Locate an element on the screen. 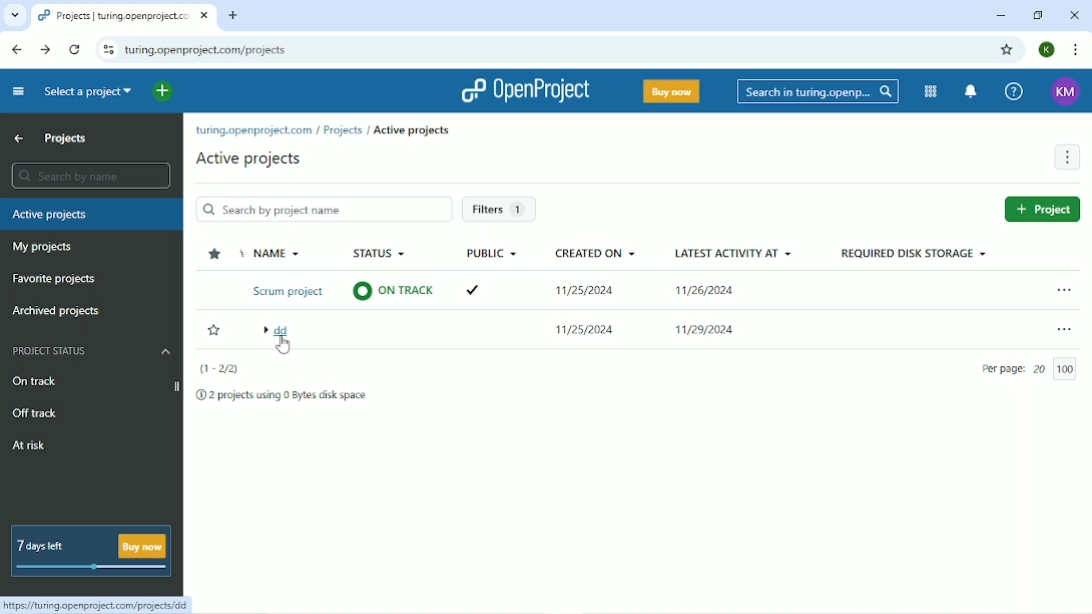  Active projects is located at coordinates (410, 131).